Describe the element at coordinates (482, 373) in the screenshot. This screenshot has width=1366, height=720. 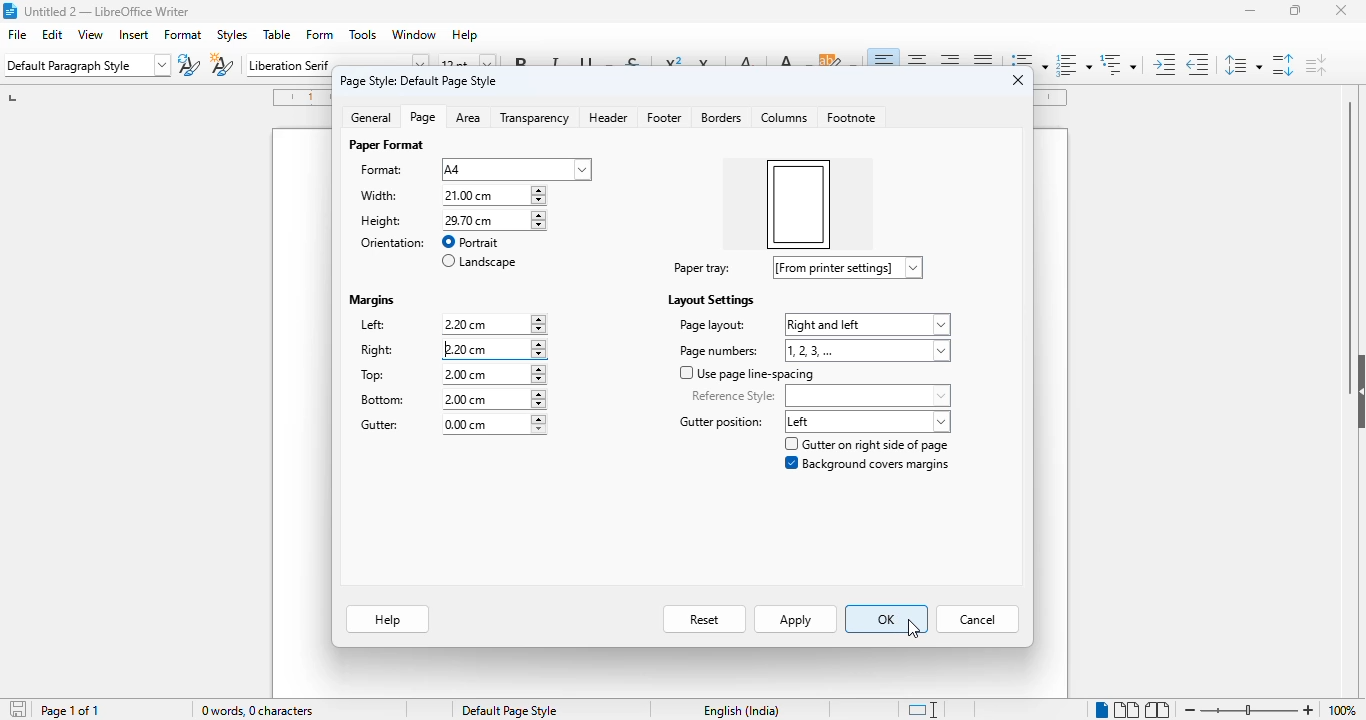
I see `top margin input box` at that location.